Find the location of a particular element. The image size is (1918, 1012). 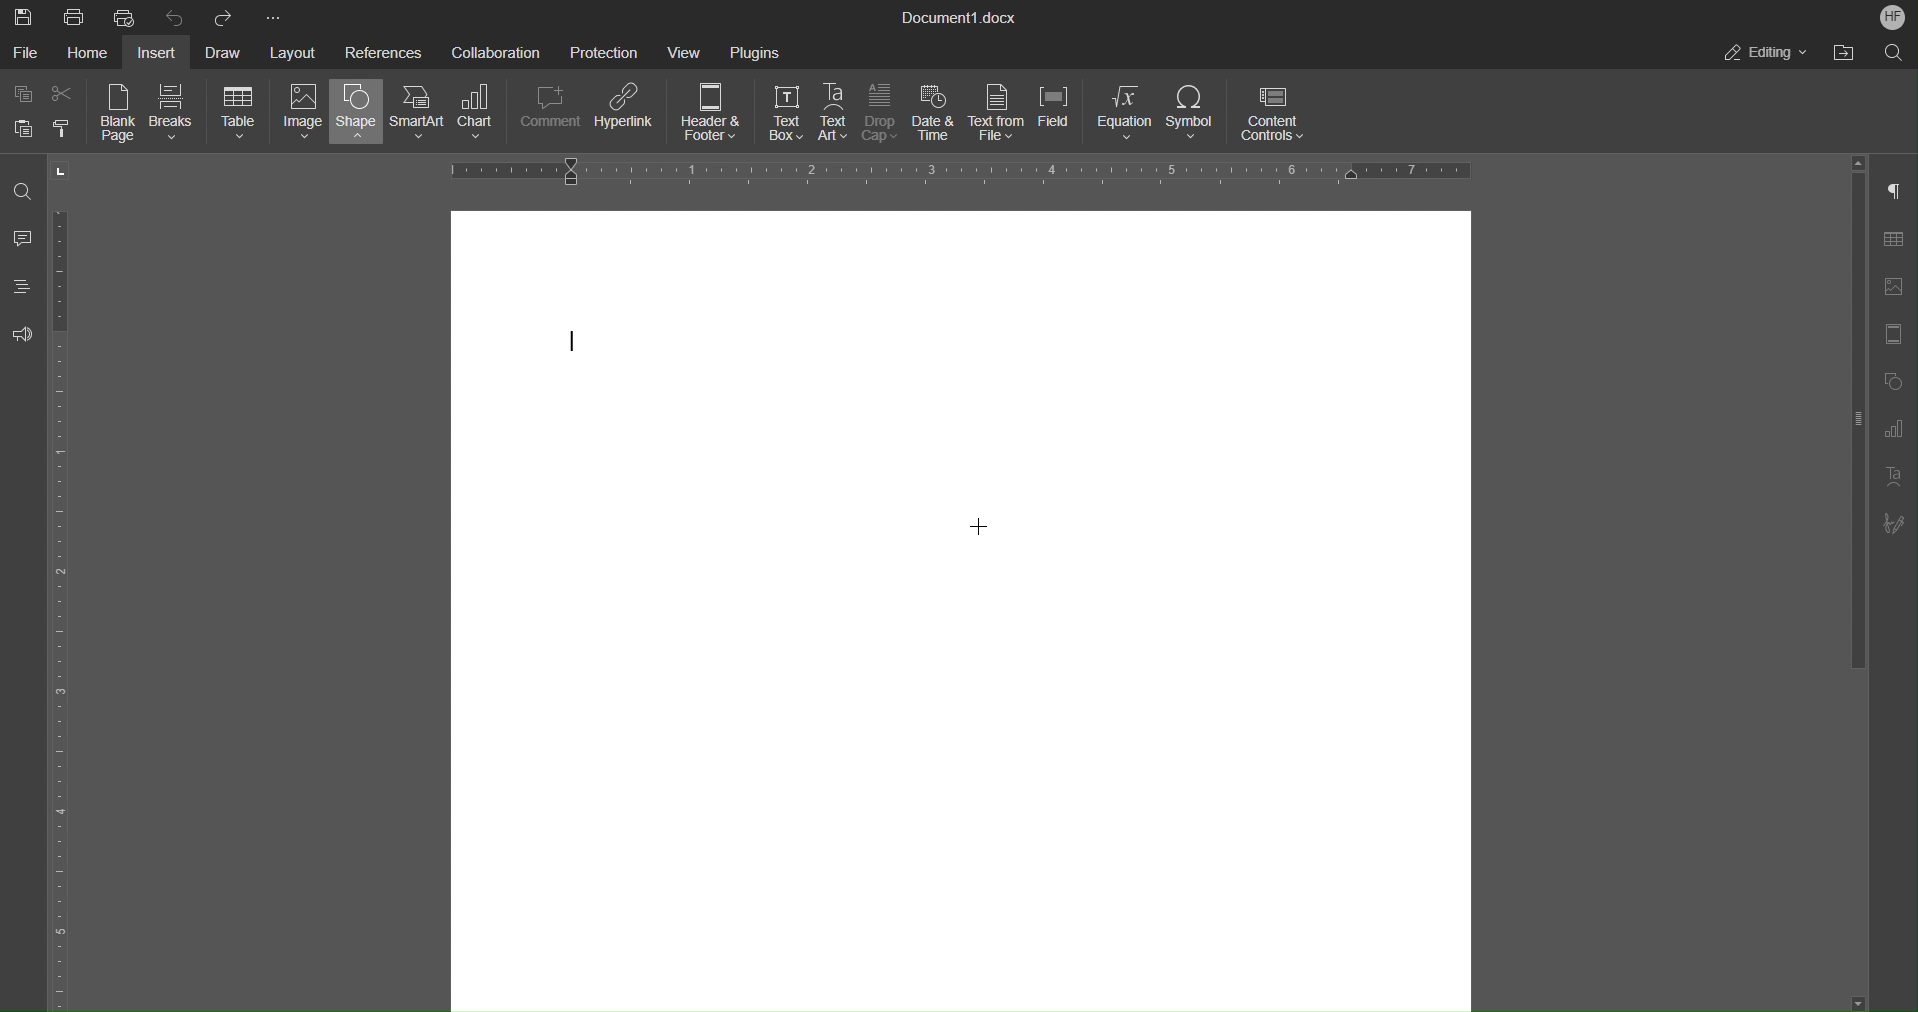

Scroll up is located at coordinates (1859, 161).